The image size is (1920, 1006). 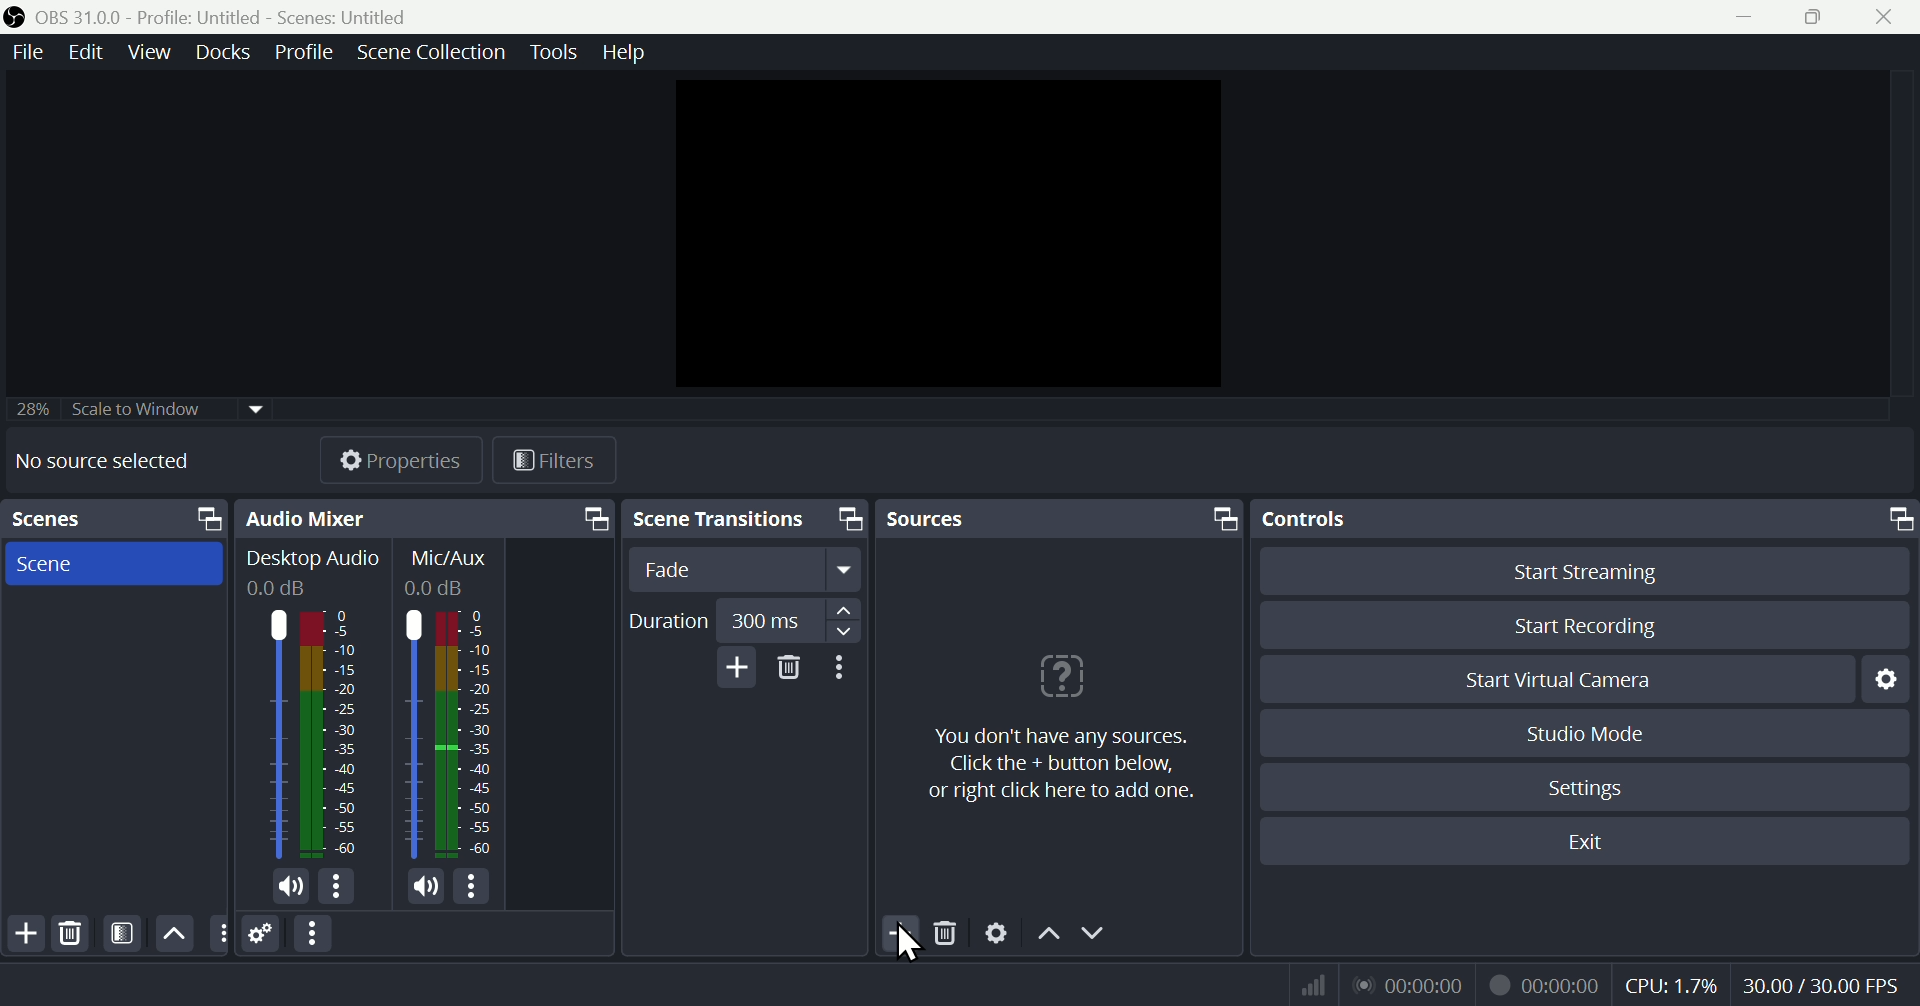 I want to click on Duration, so click(x=742, y=621).